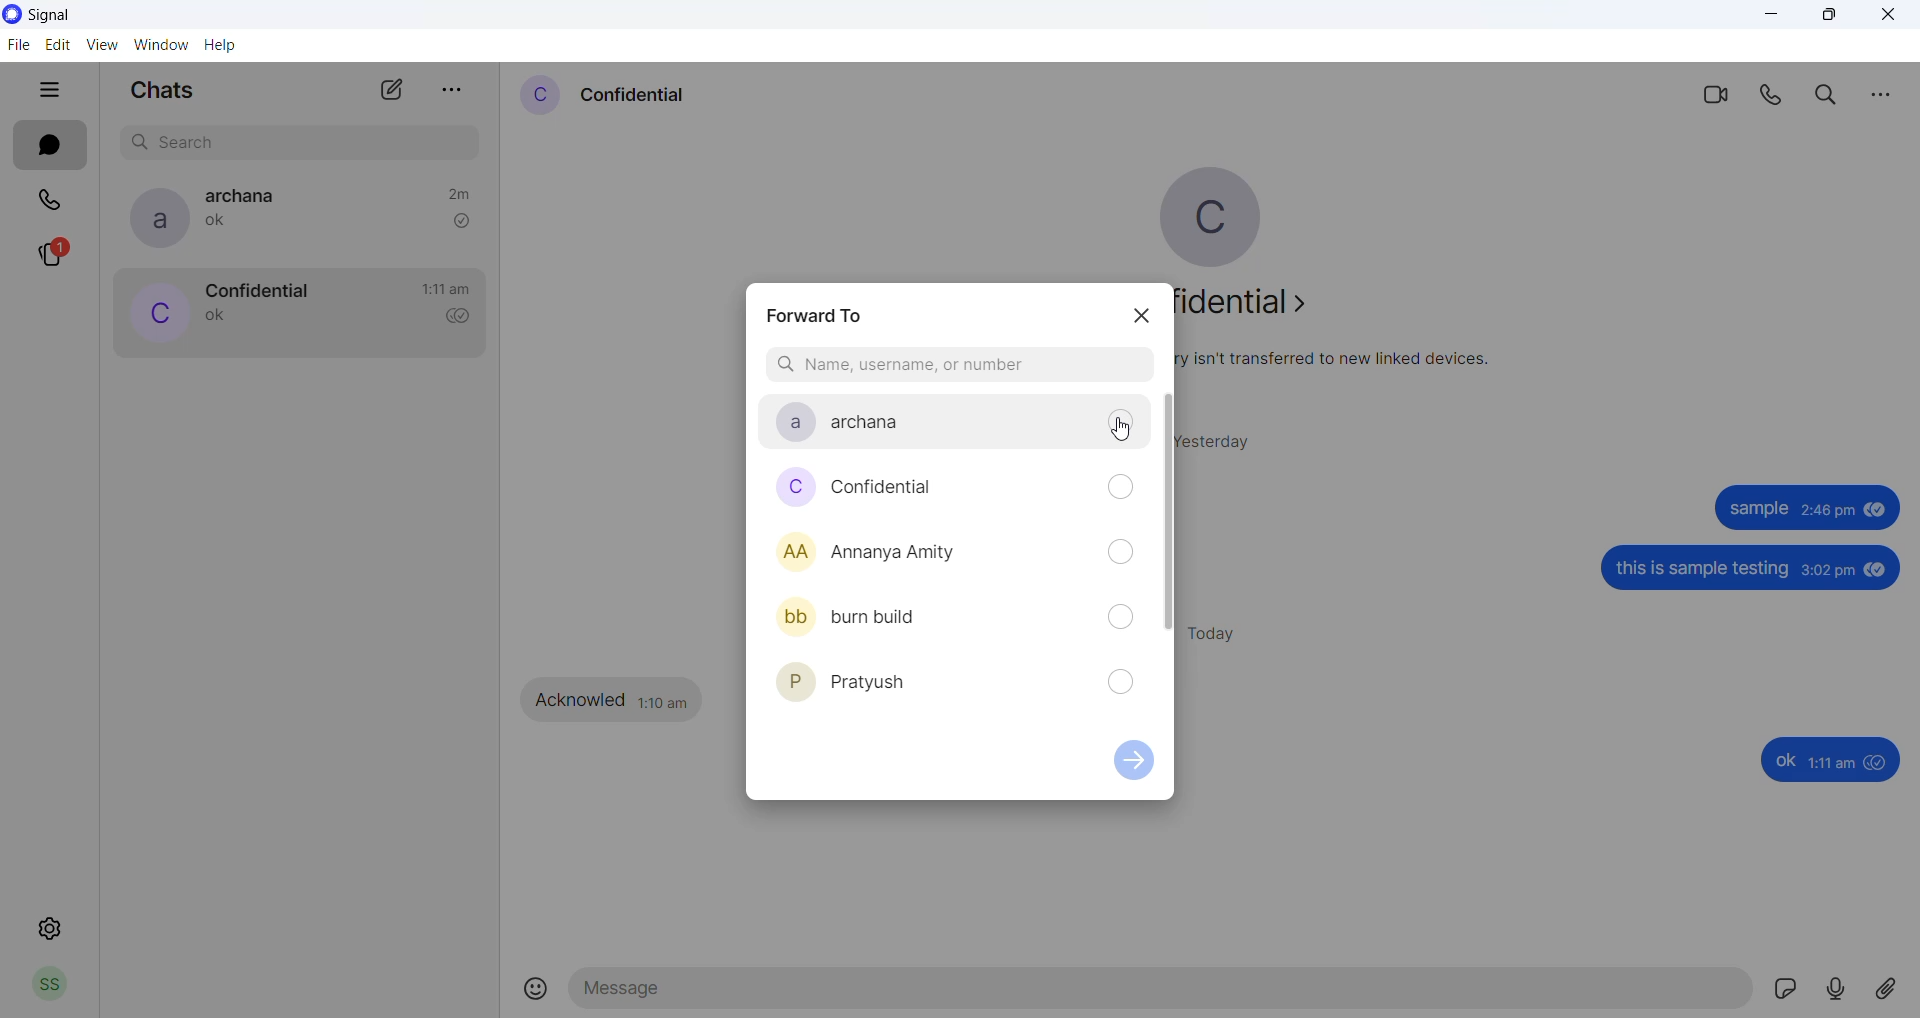  Describe the element at coordinates (446, 289) in the screenshot. I see `last message time` at that location.